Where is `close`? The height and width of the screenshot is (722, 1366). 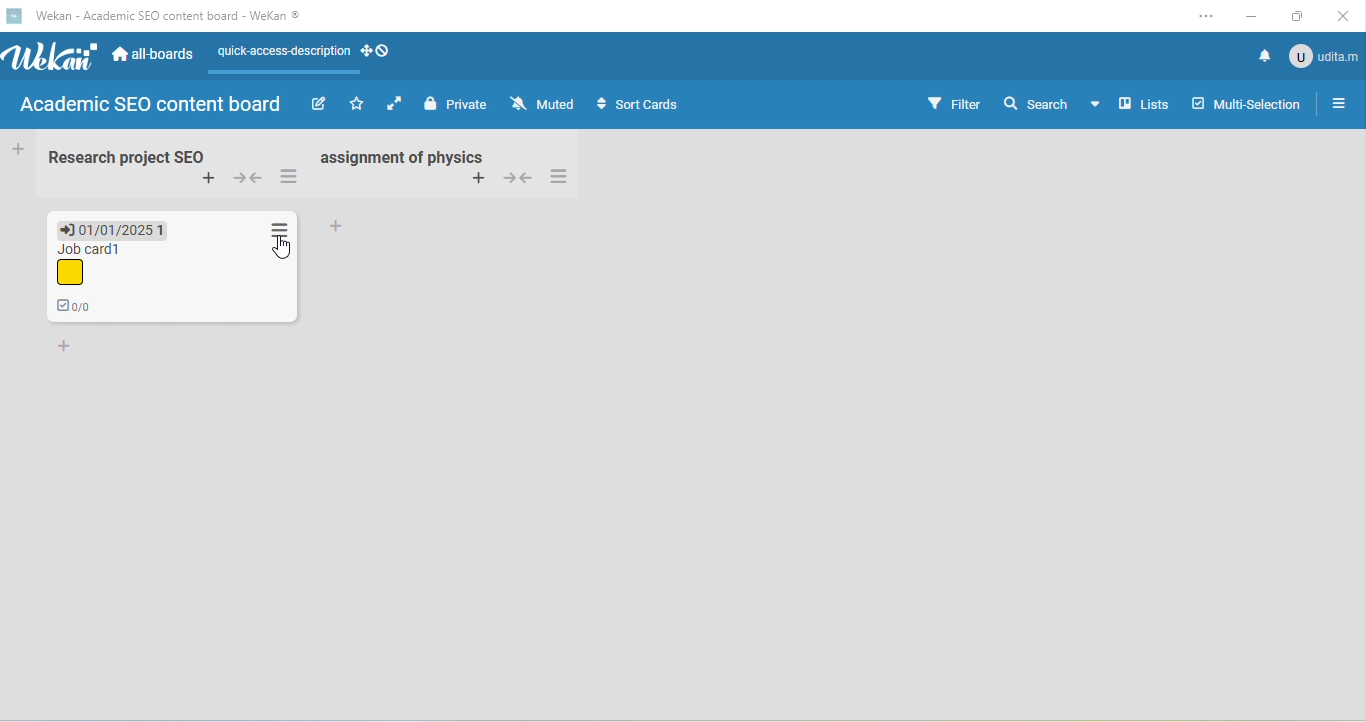
close is located at coordinates (1344, 15).